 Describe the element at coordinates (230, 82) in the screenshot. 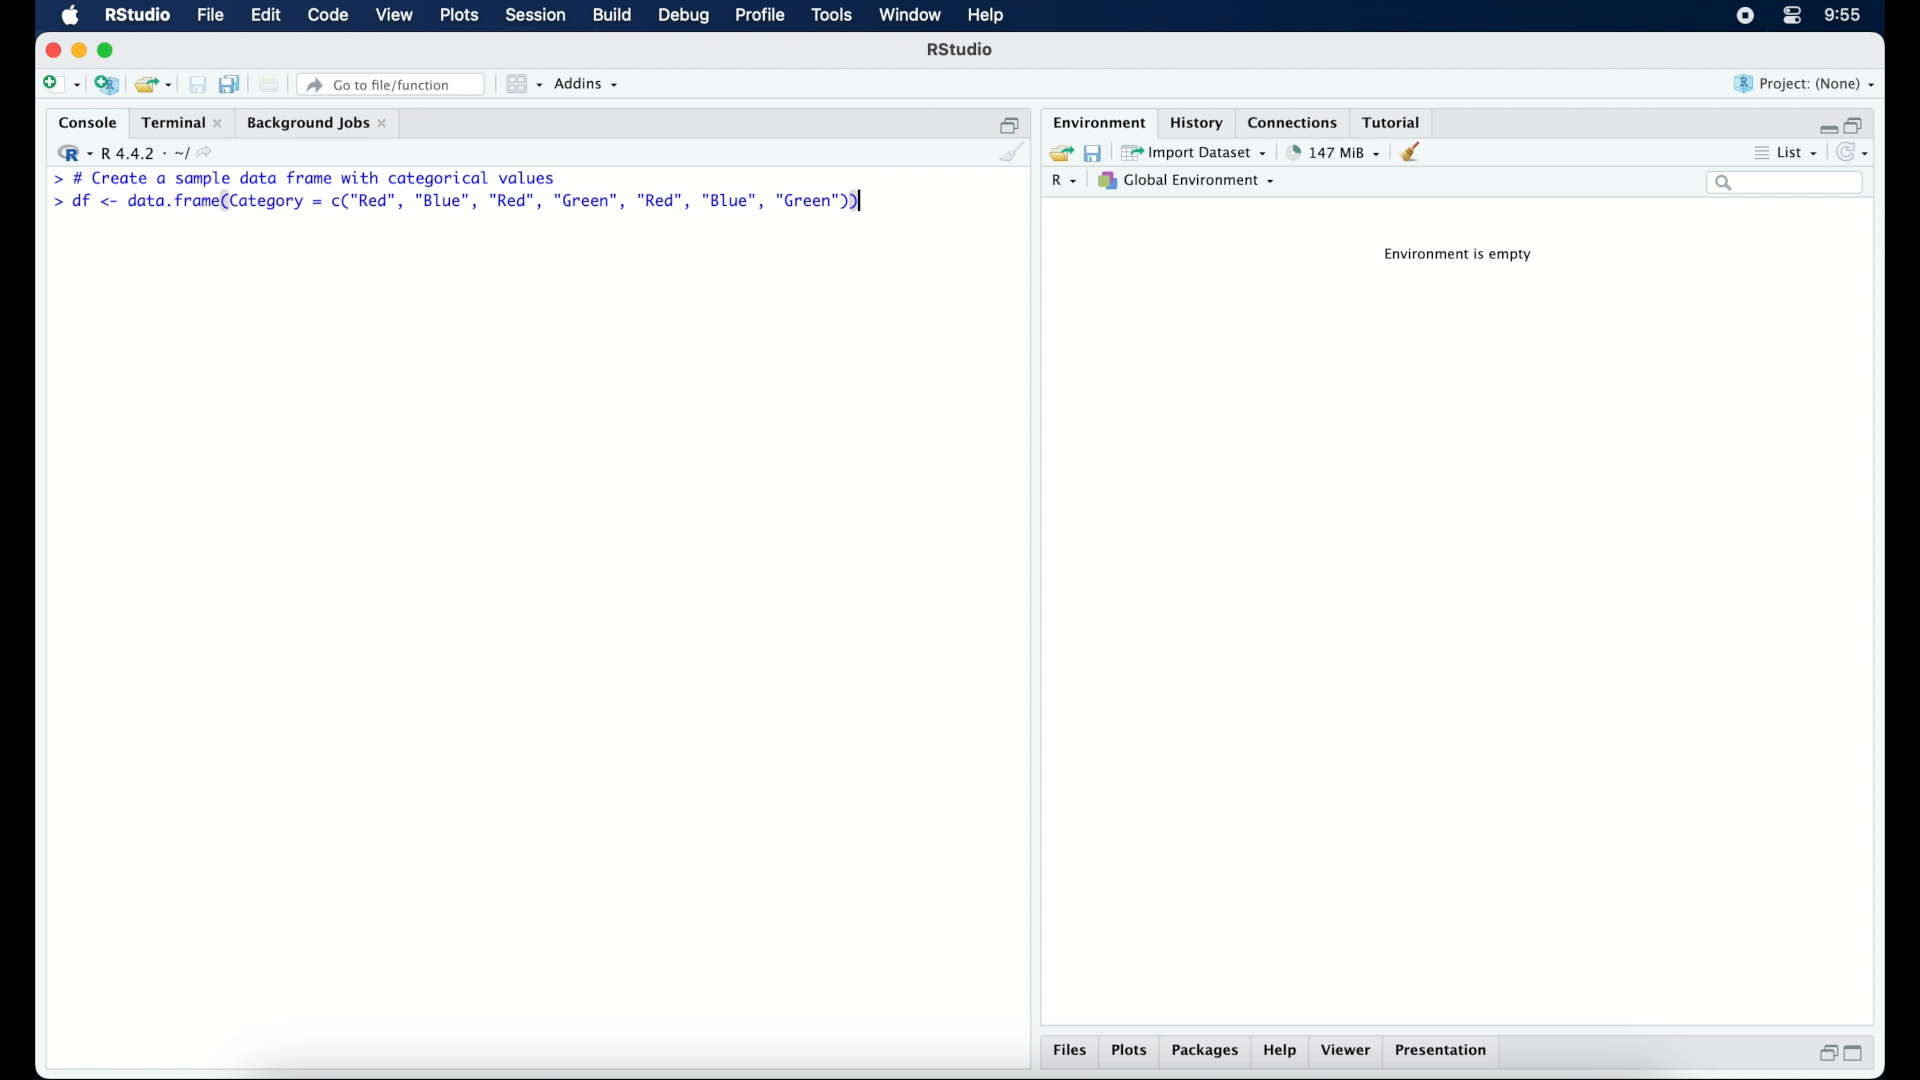

I see `save all open documents` at that location.